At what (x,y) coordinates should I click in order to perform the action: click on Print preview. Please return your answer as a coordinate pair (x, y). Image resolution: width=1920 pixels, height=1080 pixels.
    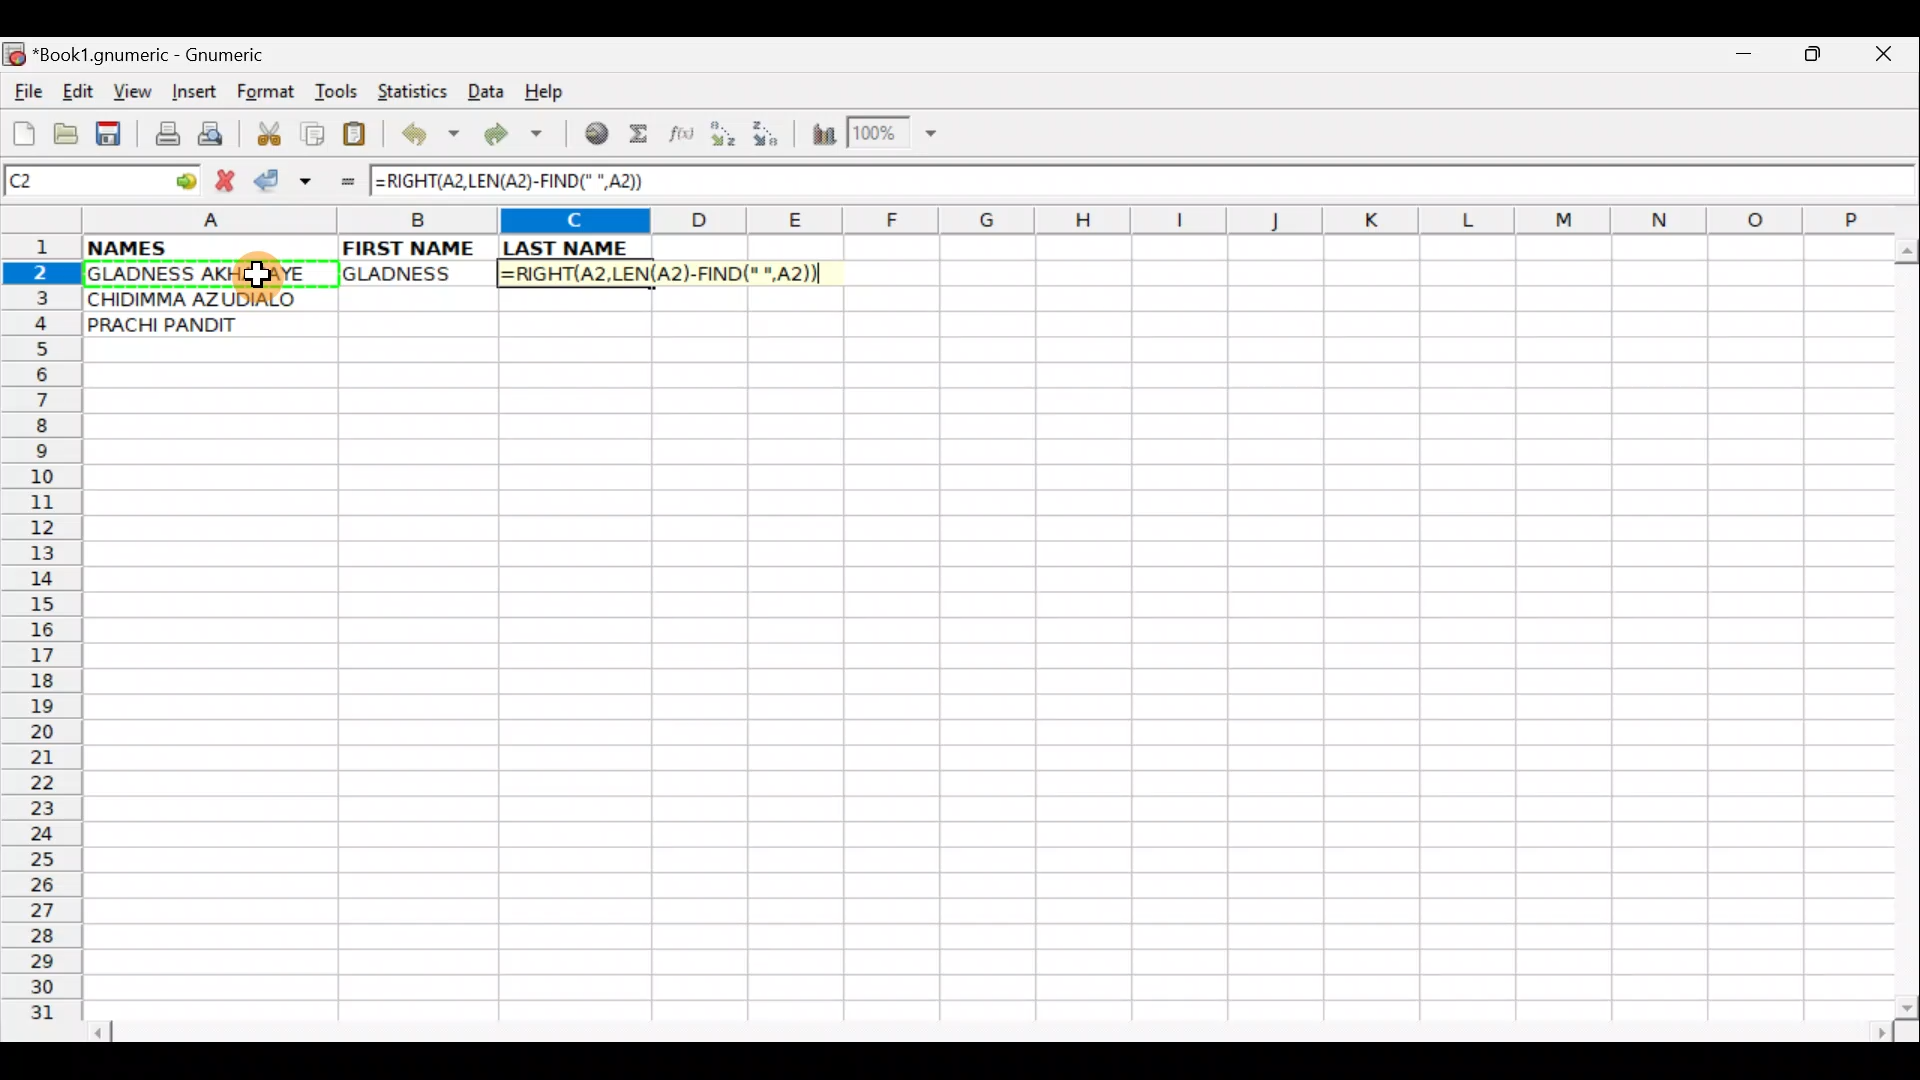
    Looking at the image, I should click on (211, 138).